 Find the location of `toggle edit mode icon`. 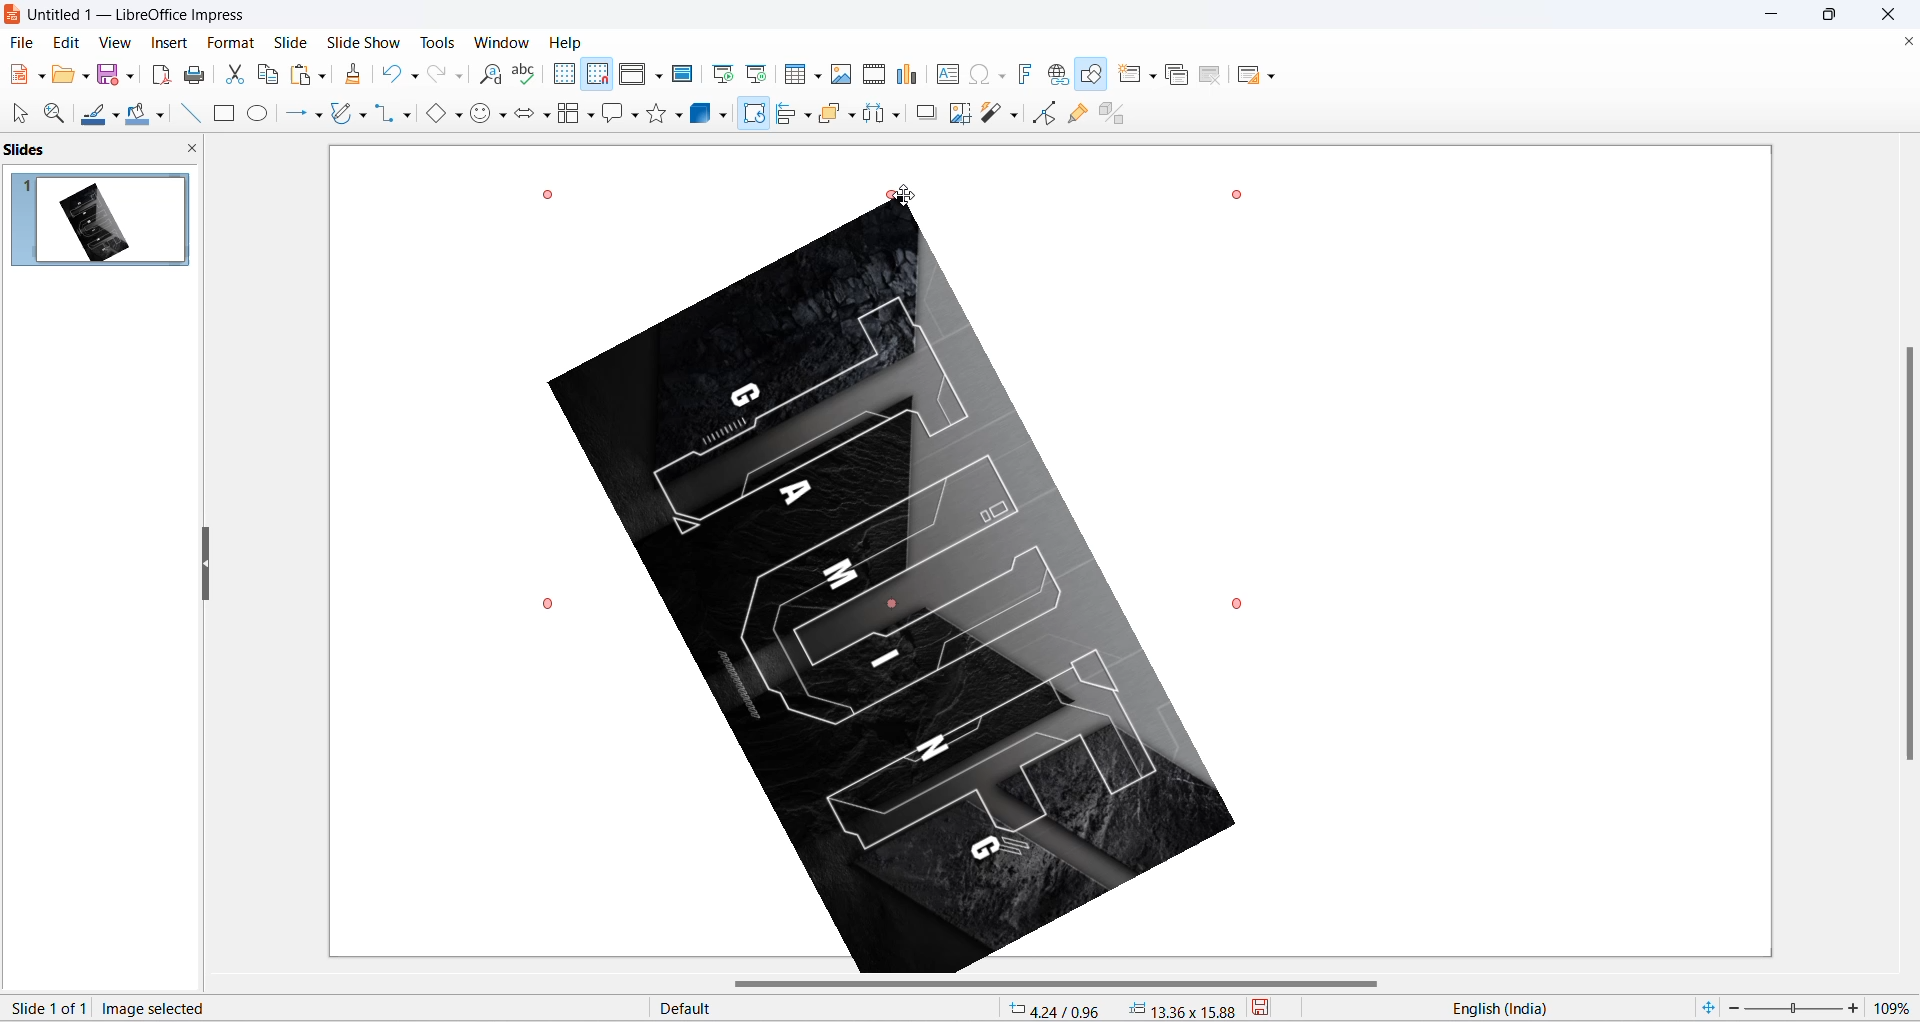

toggle edit mode icon is located at coordinates (1047, 112).